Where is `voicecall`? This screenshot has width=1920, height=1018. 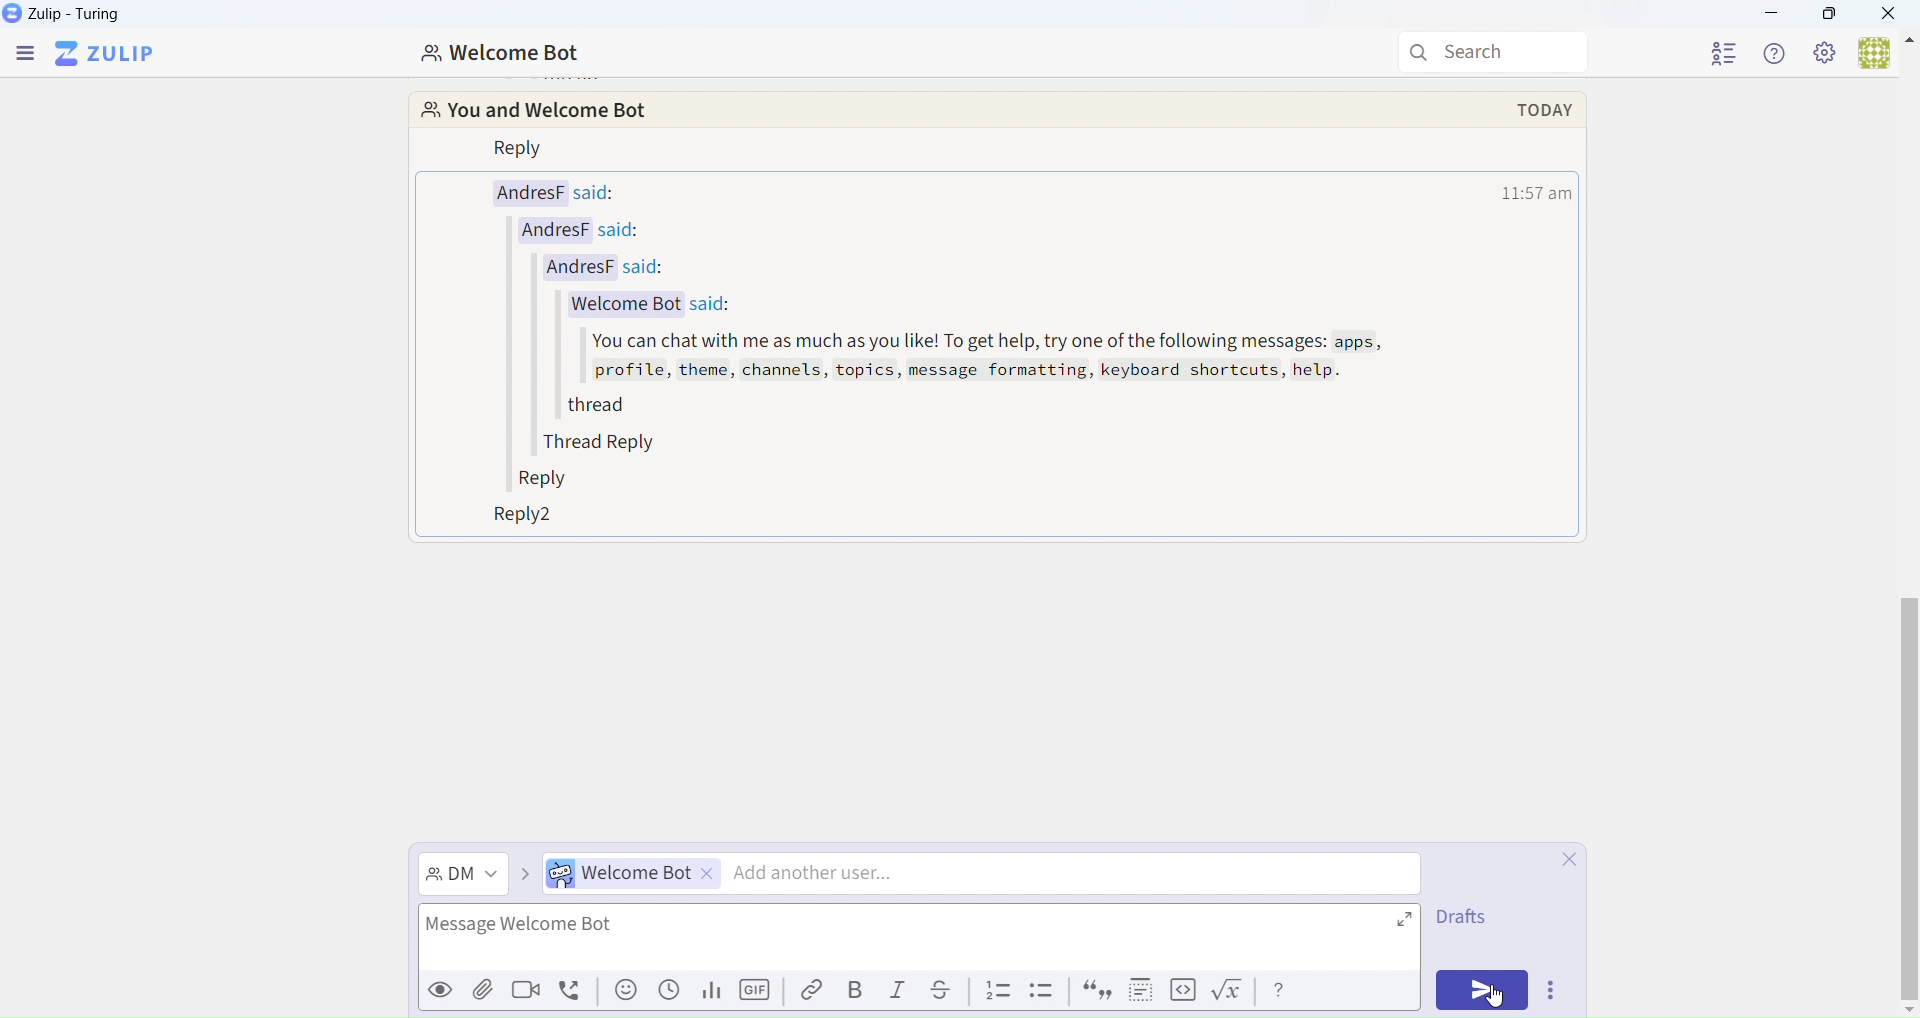 voicecall is located at coordinates (575, 994).